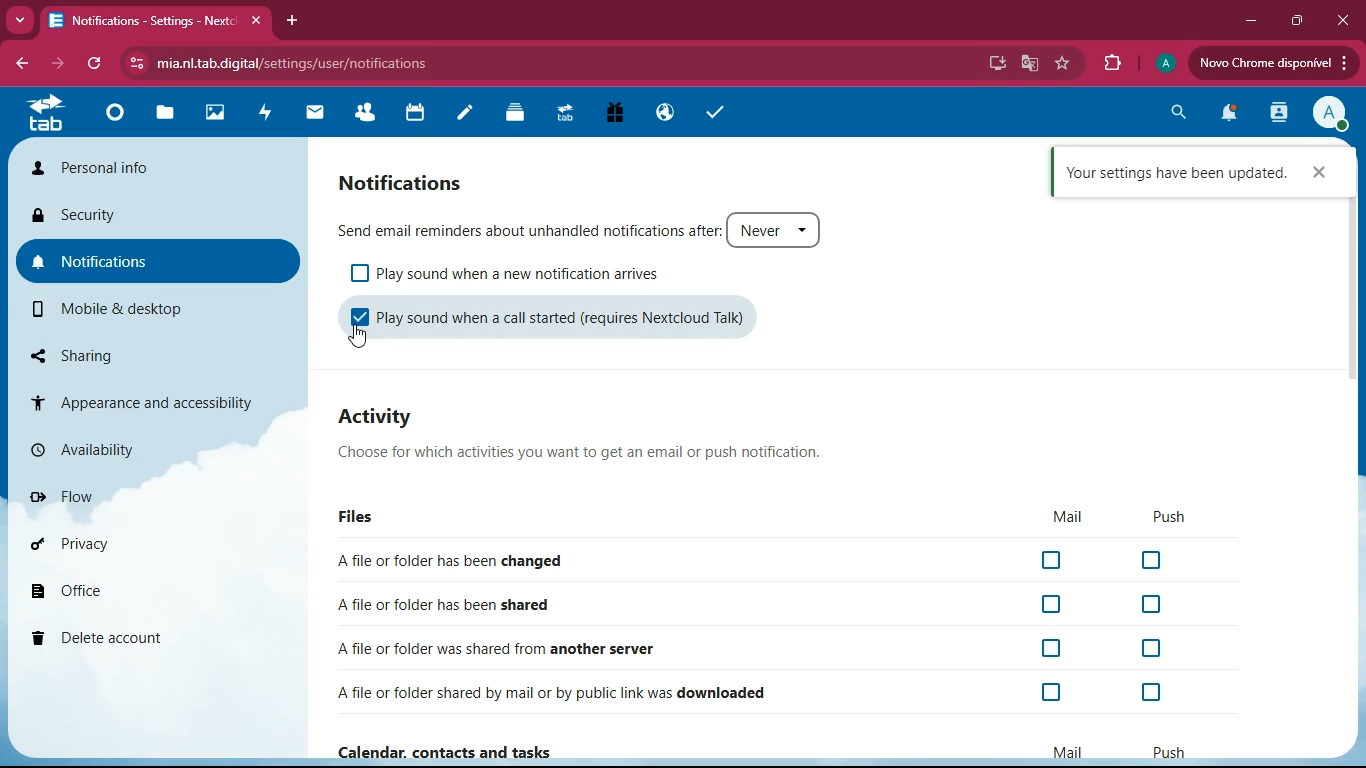 This screenshot has width=1366, height=768. Describe the element at coordinates (75, 544) in the screenshot. I see `priva` at that location.